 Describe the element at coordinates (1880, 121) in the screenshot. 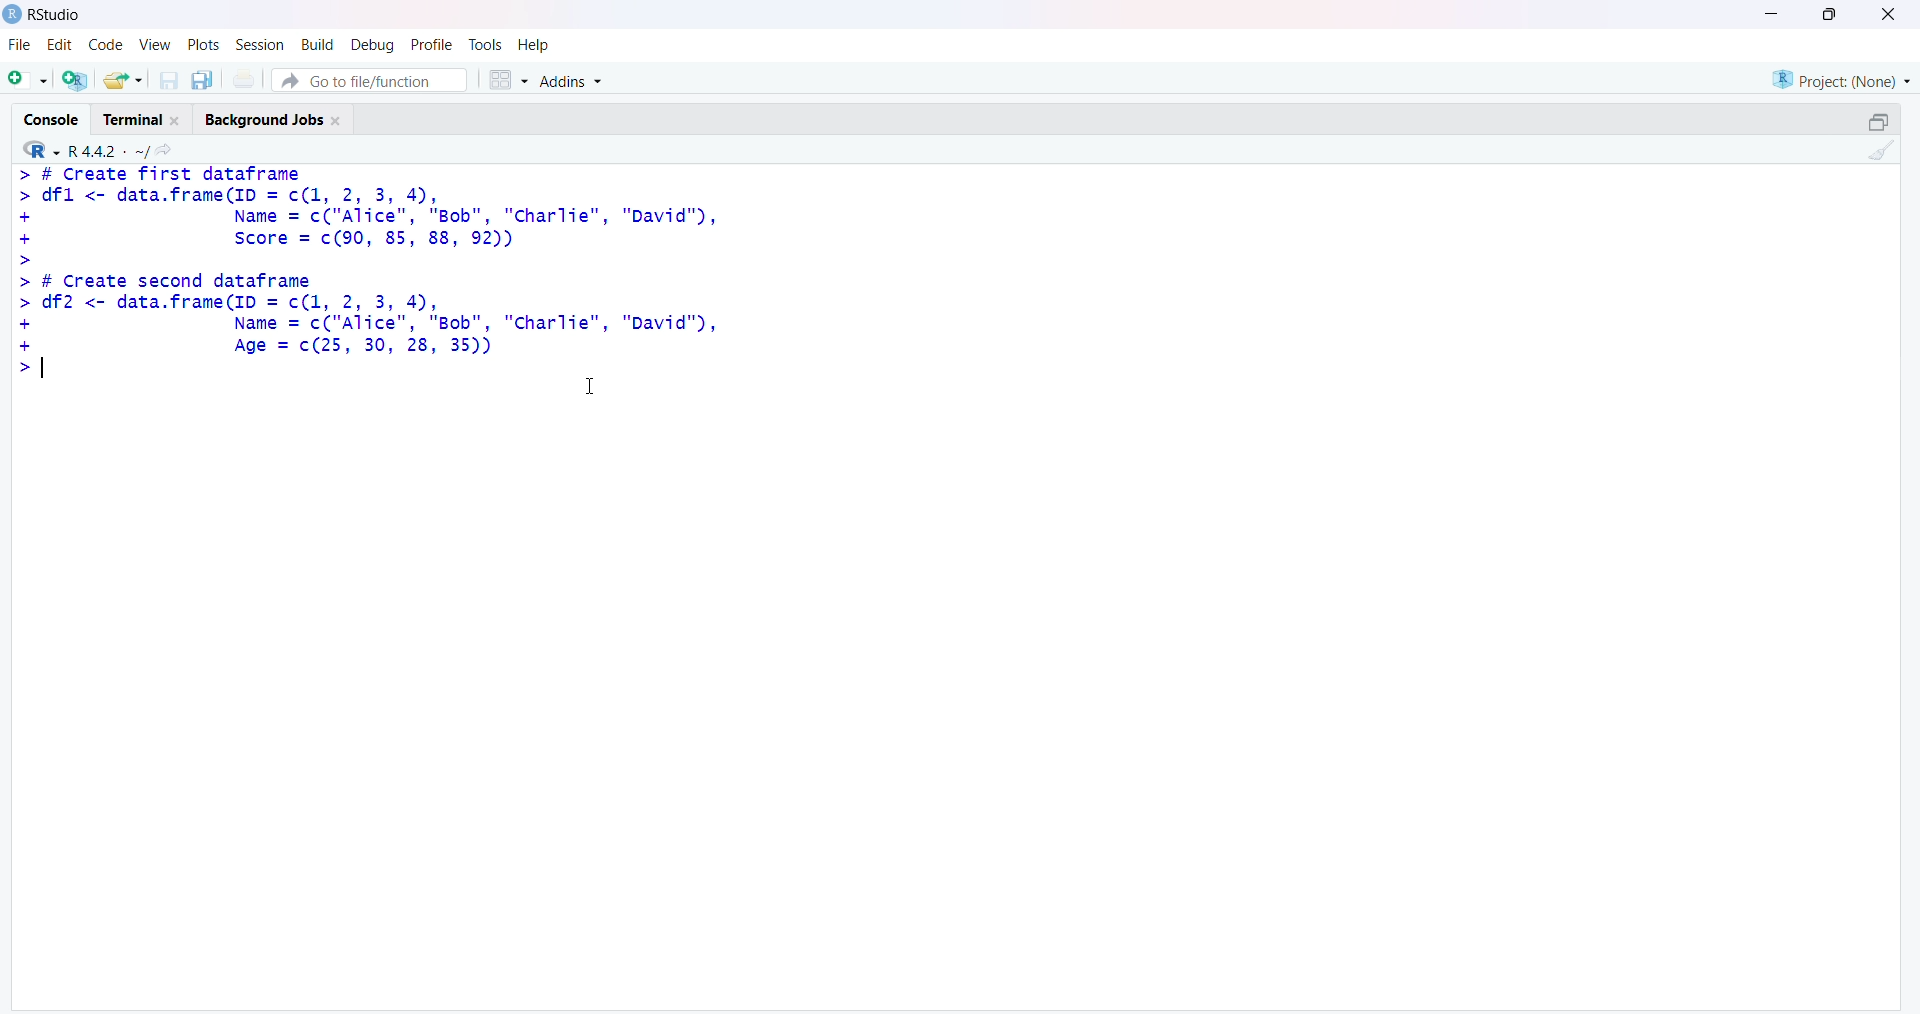

I see `open in separate window` at that location.